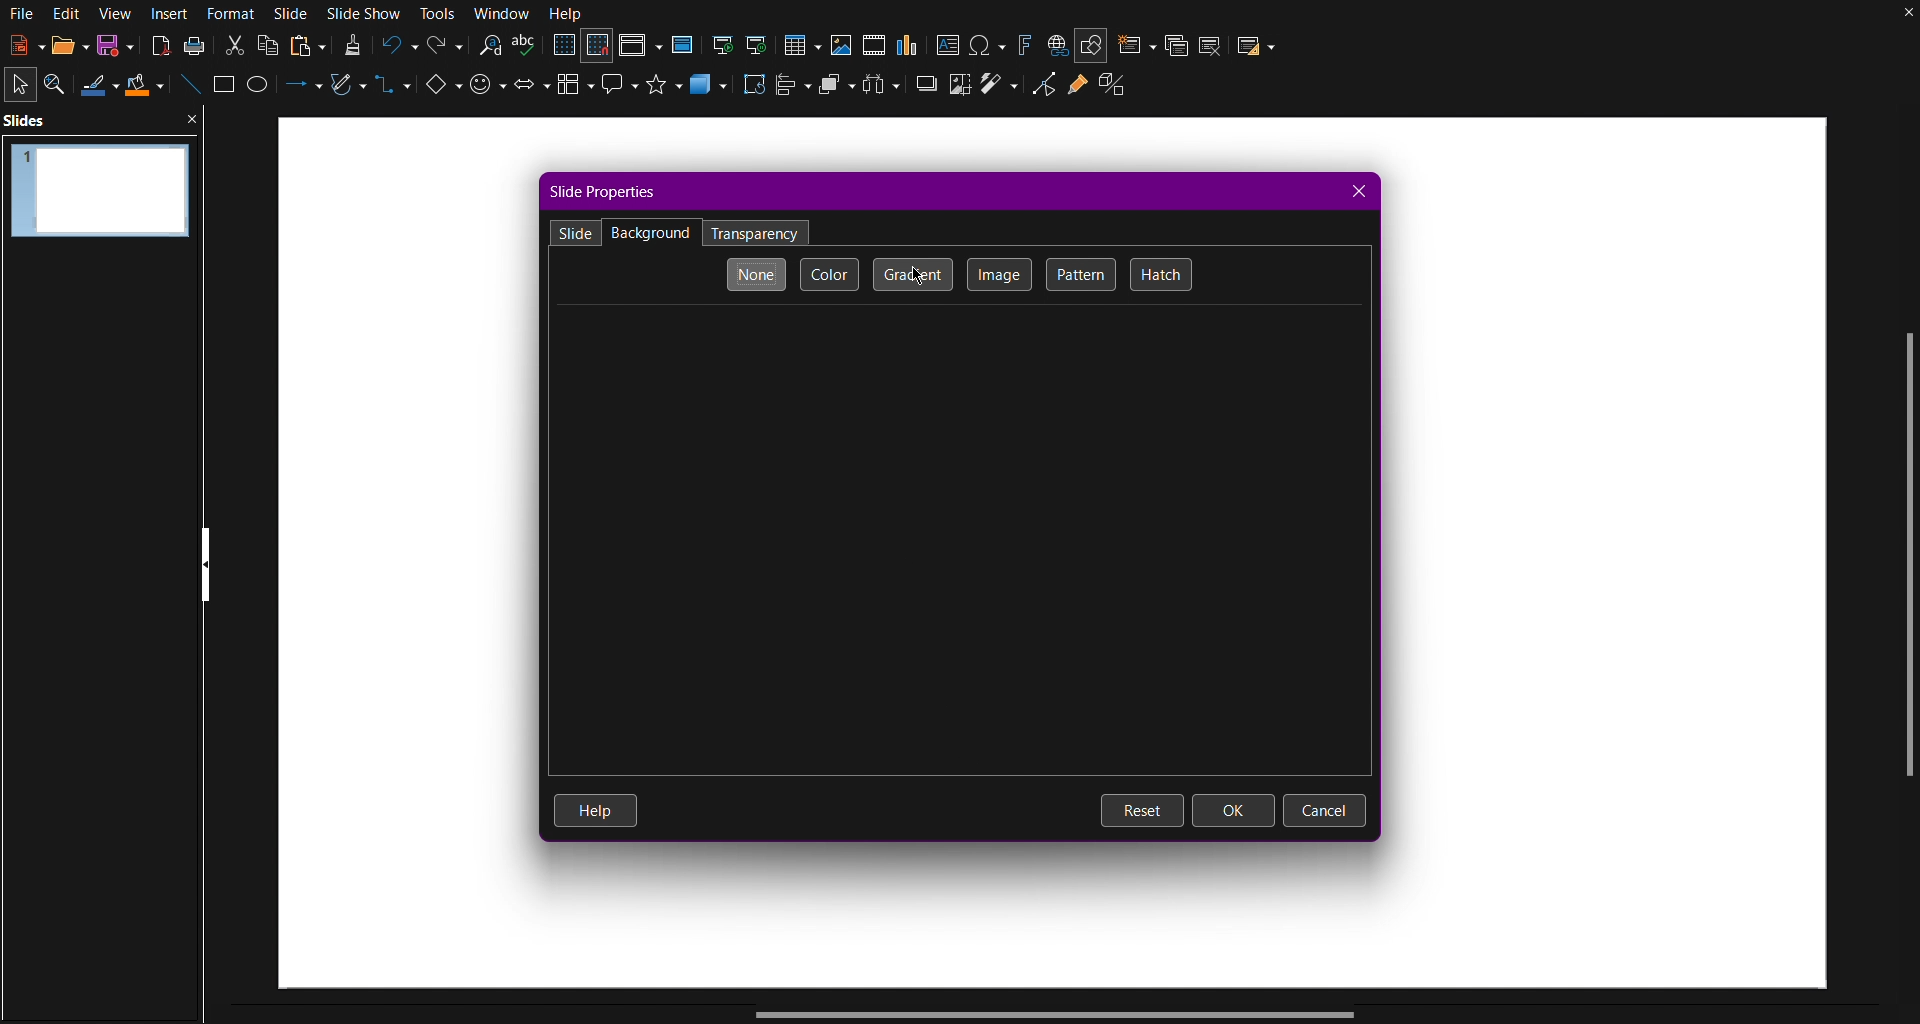  What do you see at coordinates (111, 48) in the screenshot?
I see `Save` at bounding box center [111, 48].